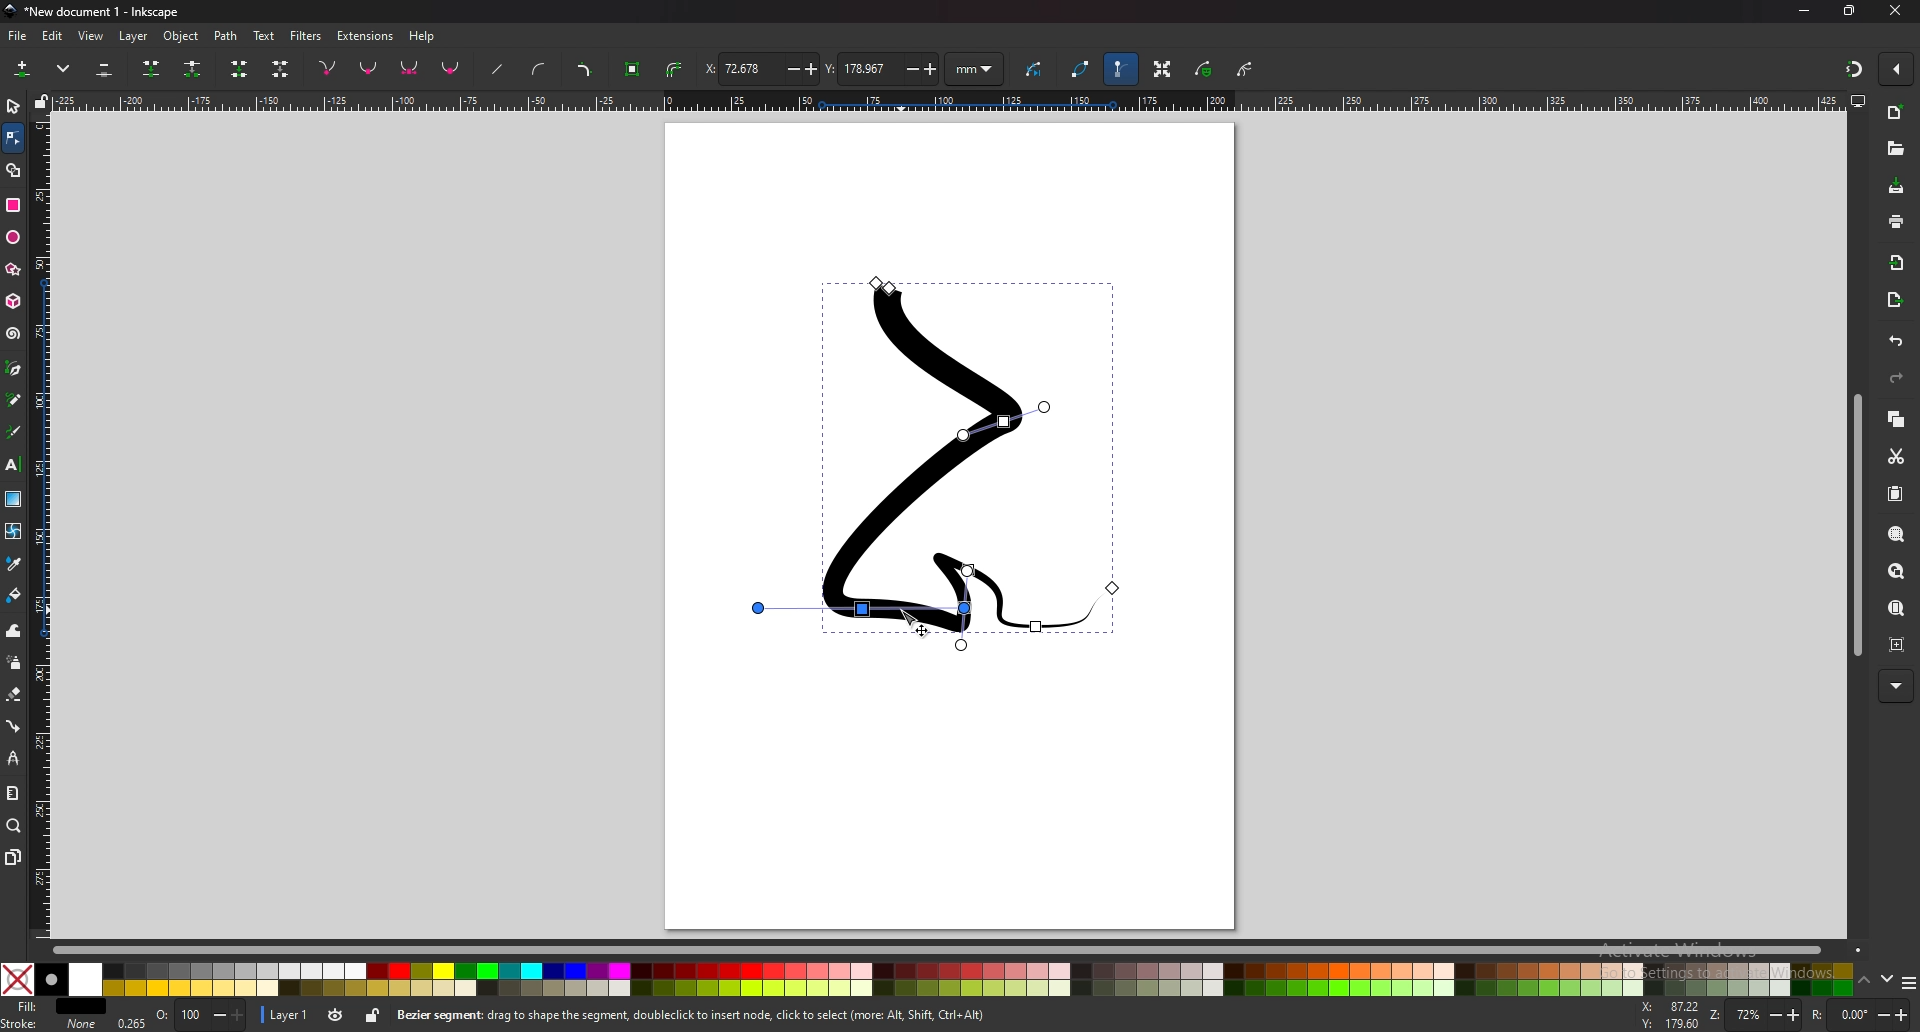 This screenshot has width=1920, height=1032. Describe the element at coordinates (105, 70) in the screenshot. I see `delete selected nodes` at that location.